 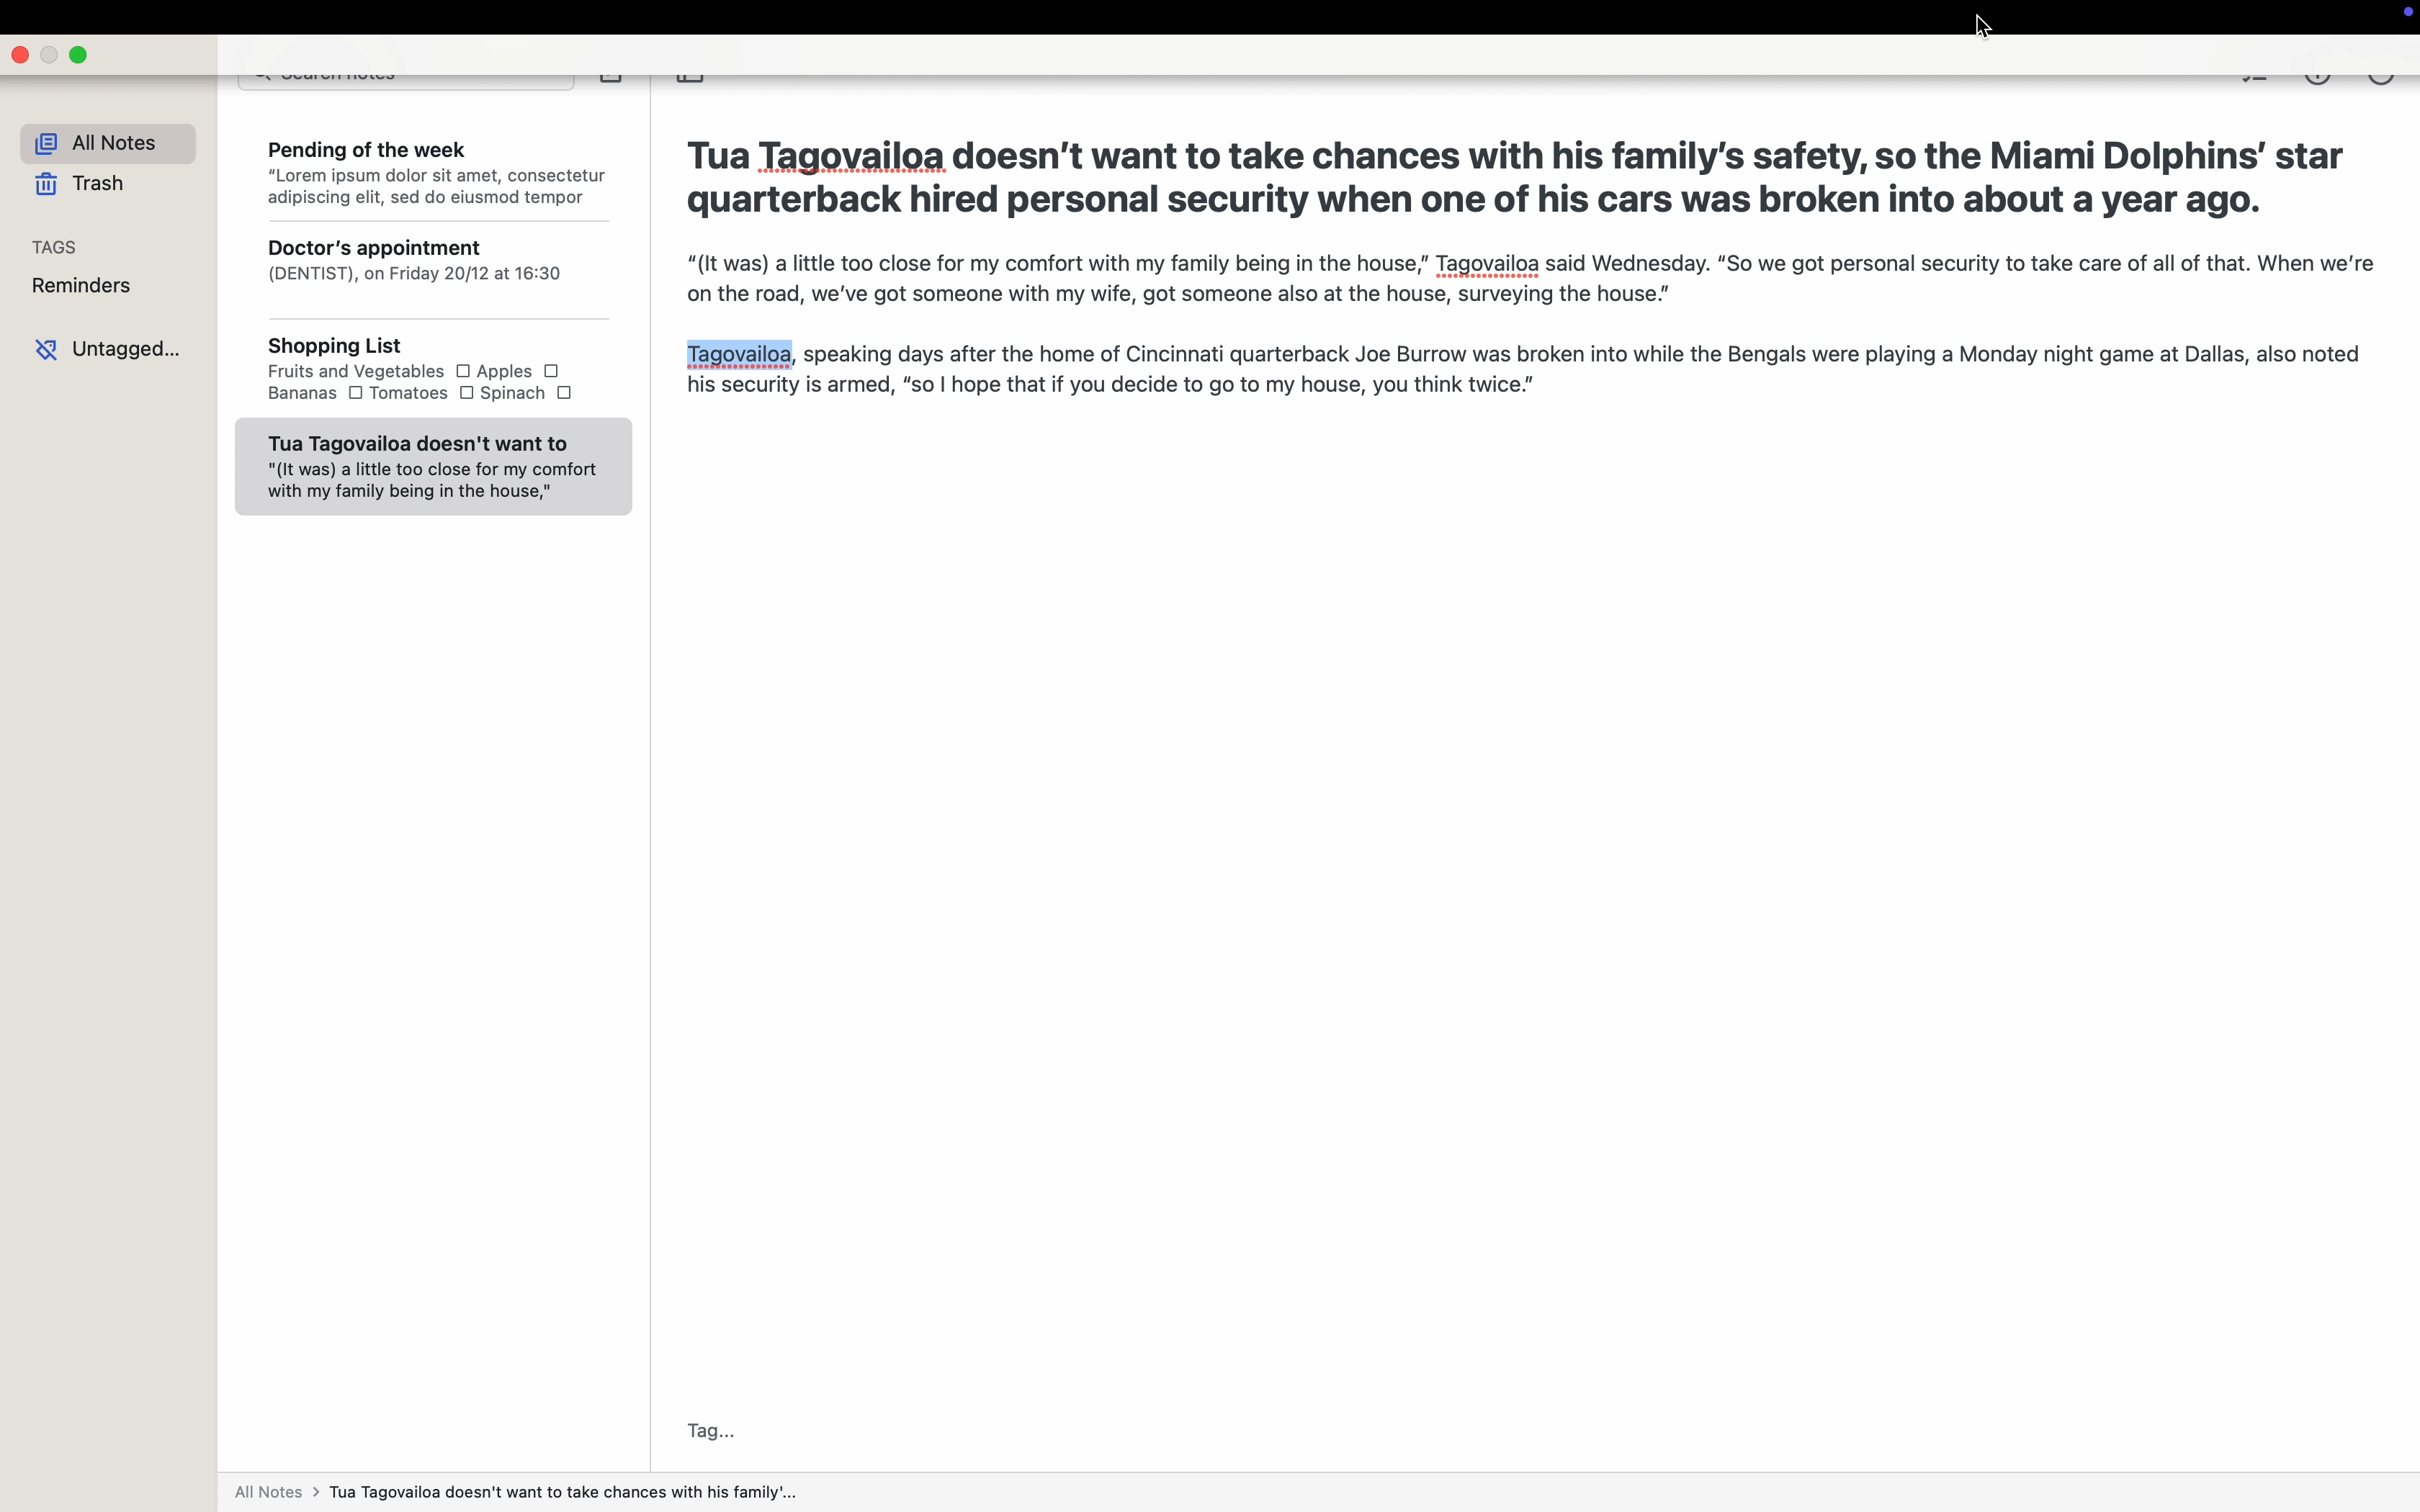 What do you see at coordinates (82, 57) in the screenshot?
I see `maximize app` at bounding box center [82, 57].